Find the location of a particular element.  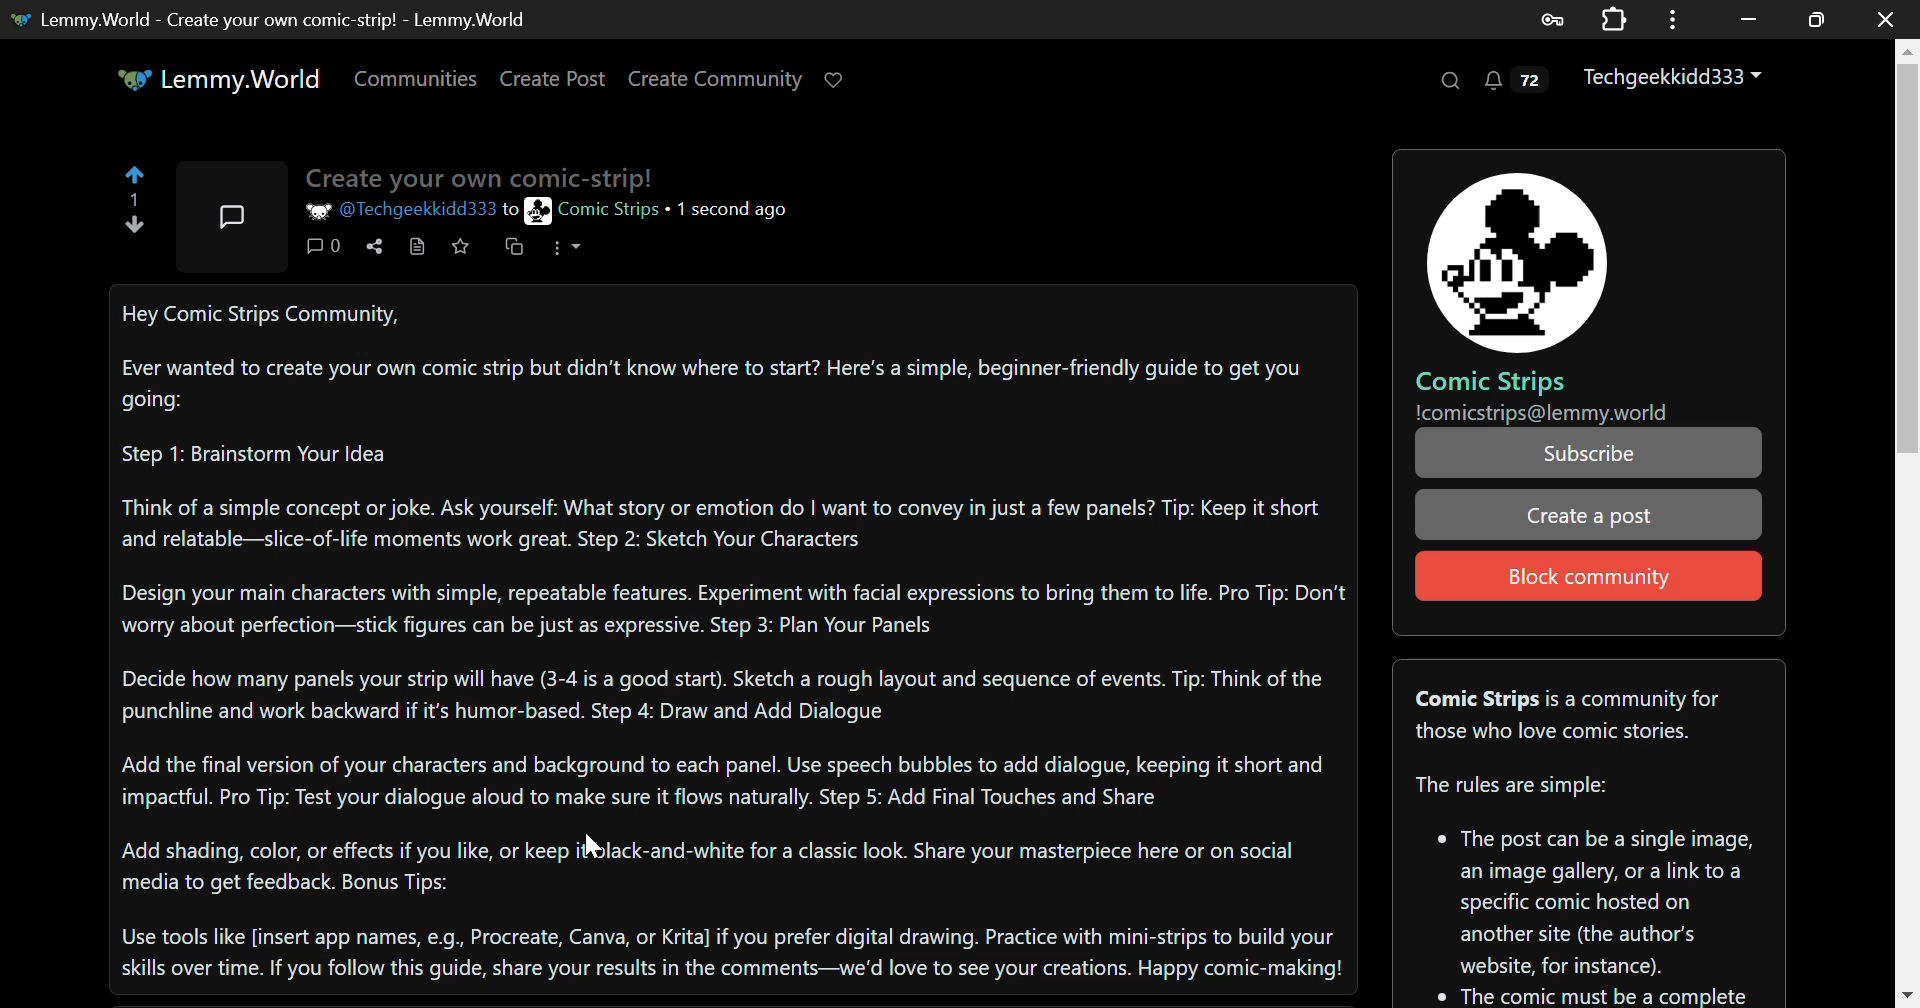

Notifications is located at coordinates (1514, 85).